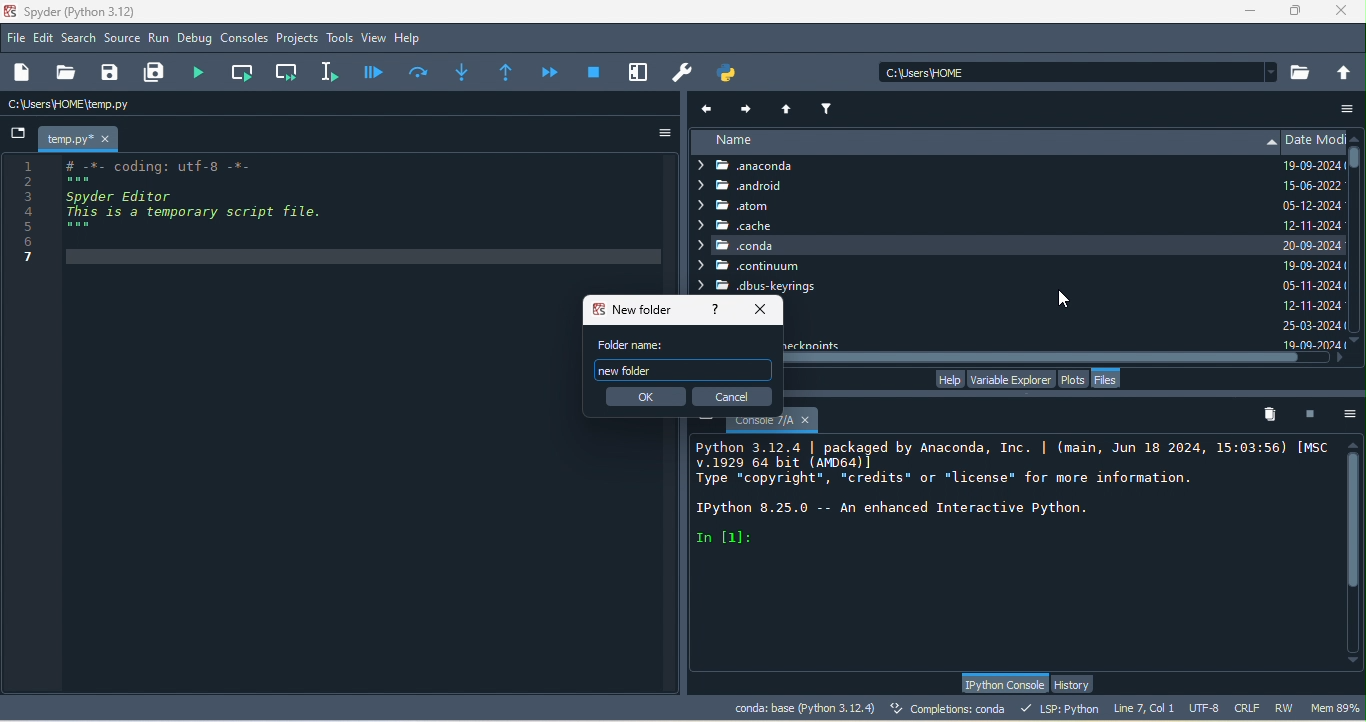 The height and width of the screenshot is (722, 1366). I want to click on preferences, so click(684, 73).